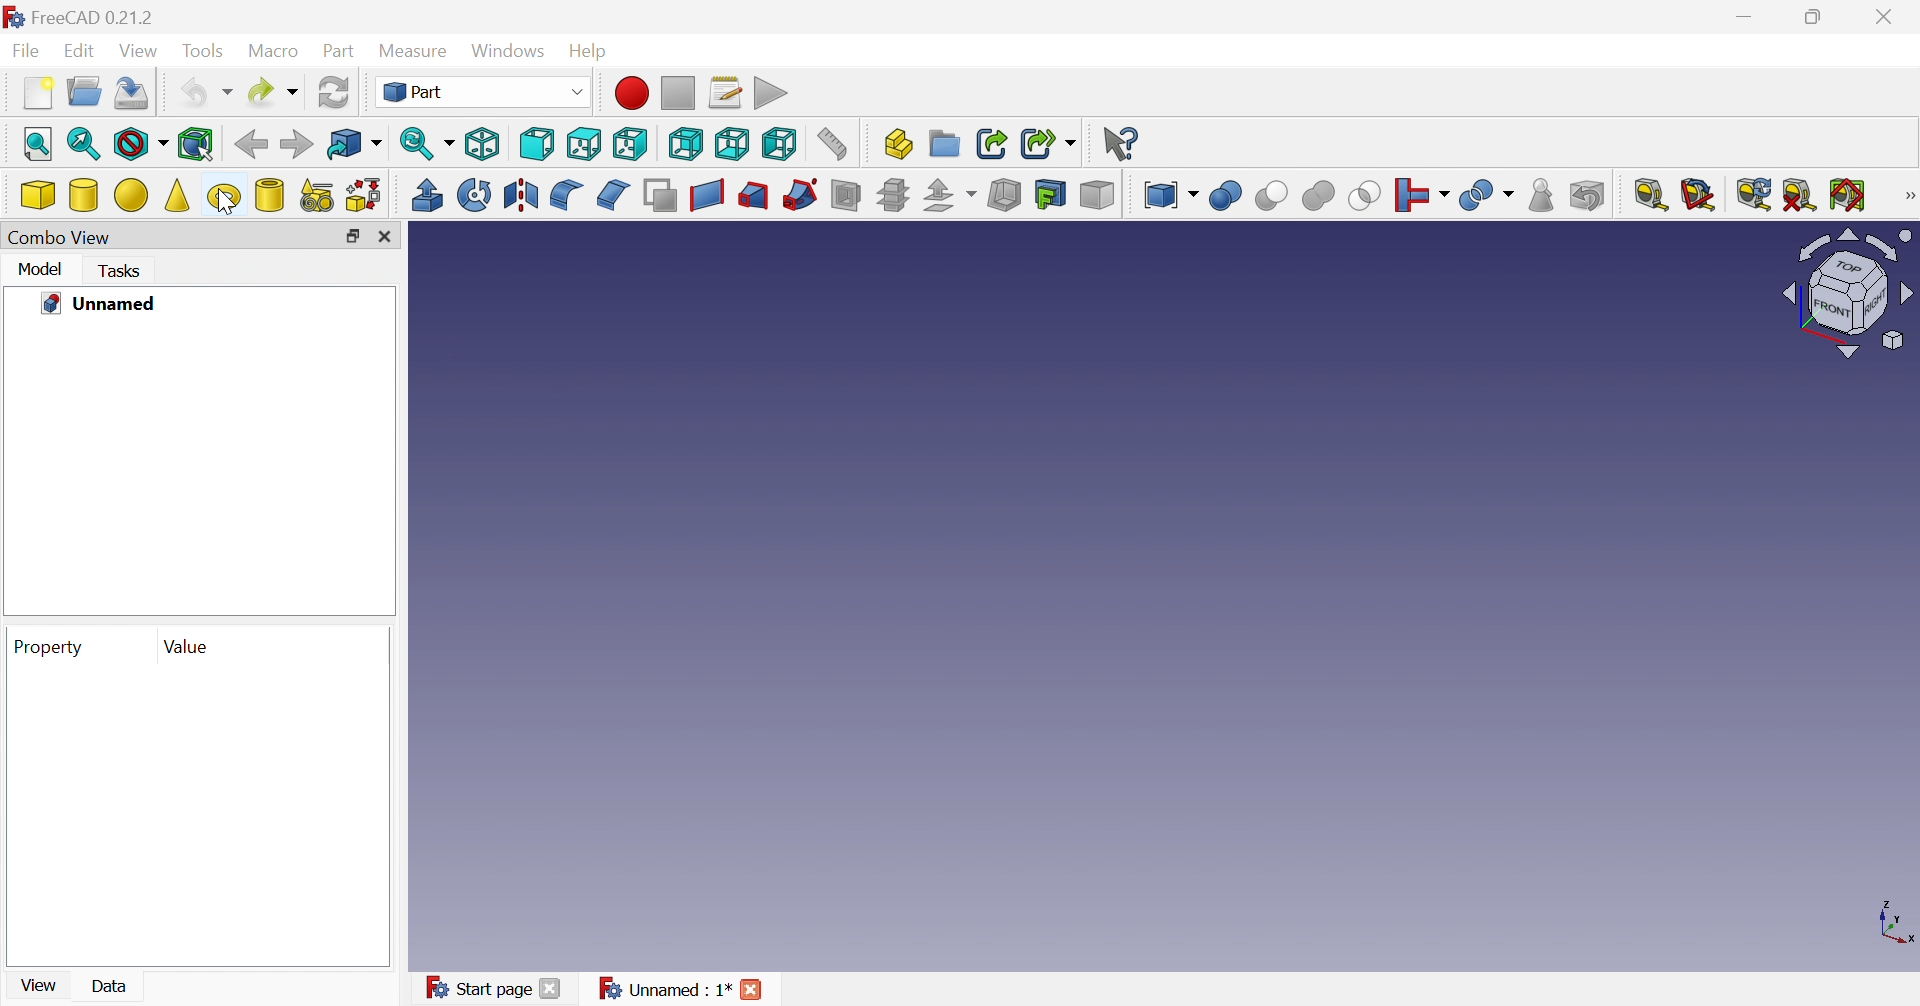 This screenshot has width=1920, height=1006. I want to click on Check geometry, so click(1488, 197).